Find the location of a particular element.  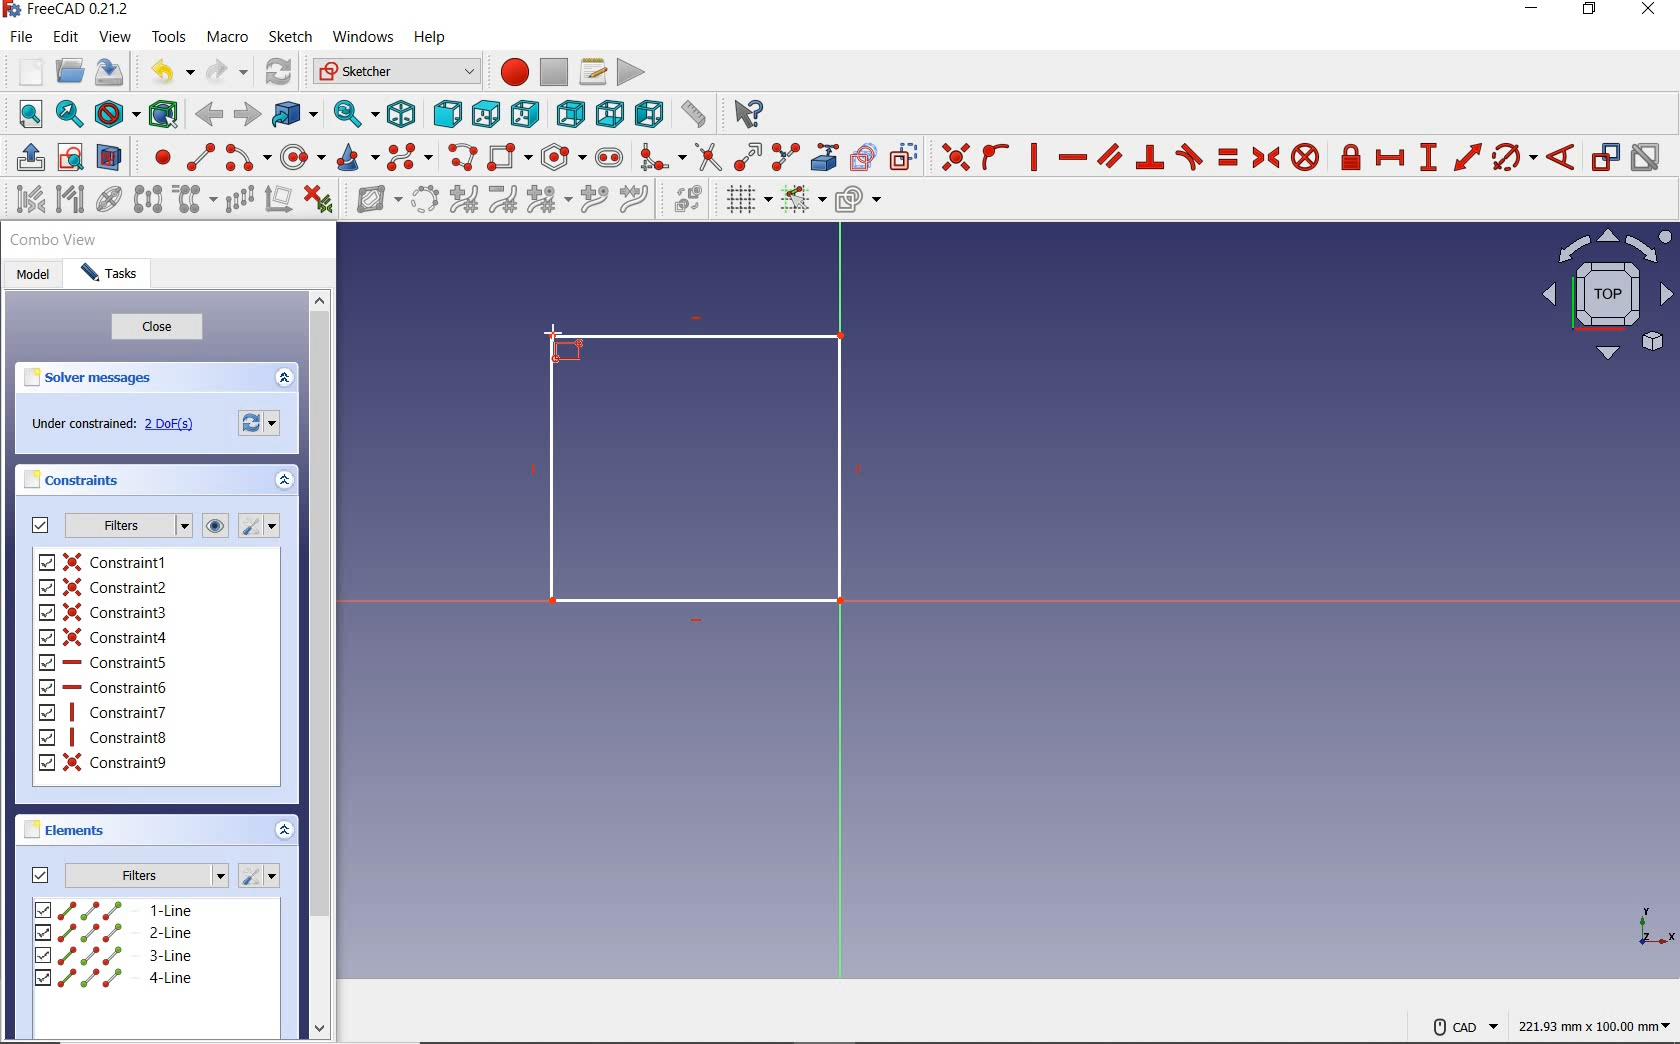

Under constrained: 2 DoF (s) is located at coordinates (111, 427).